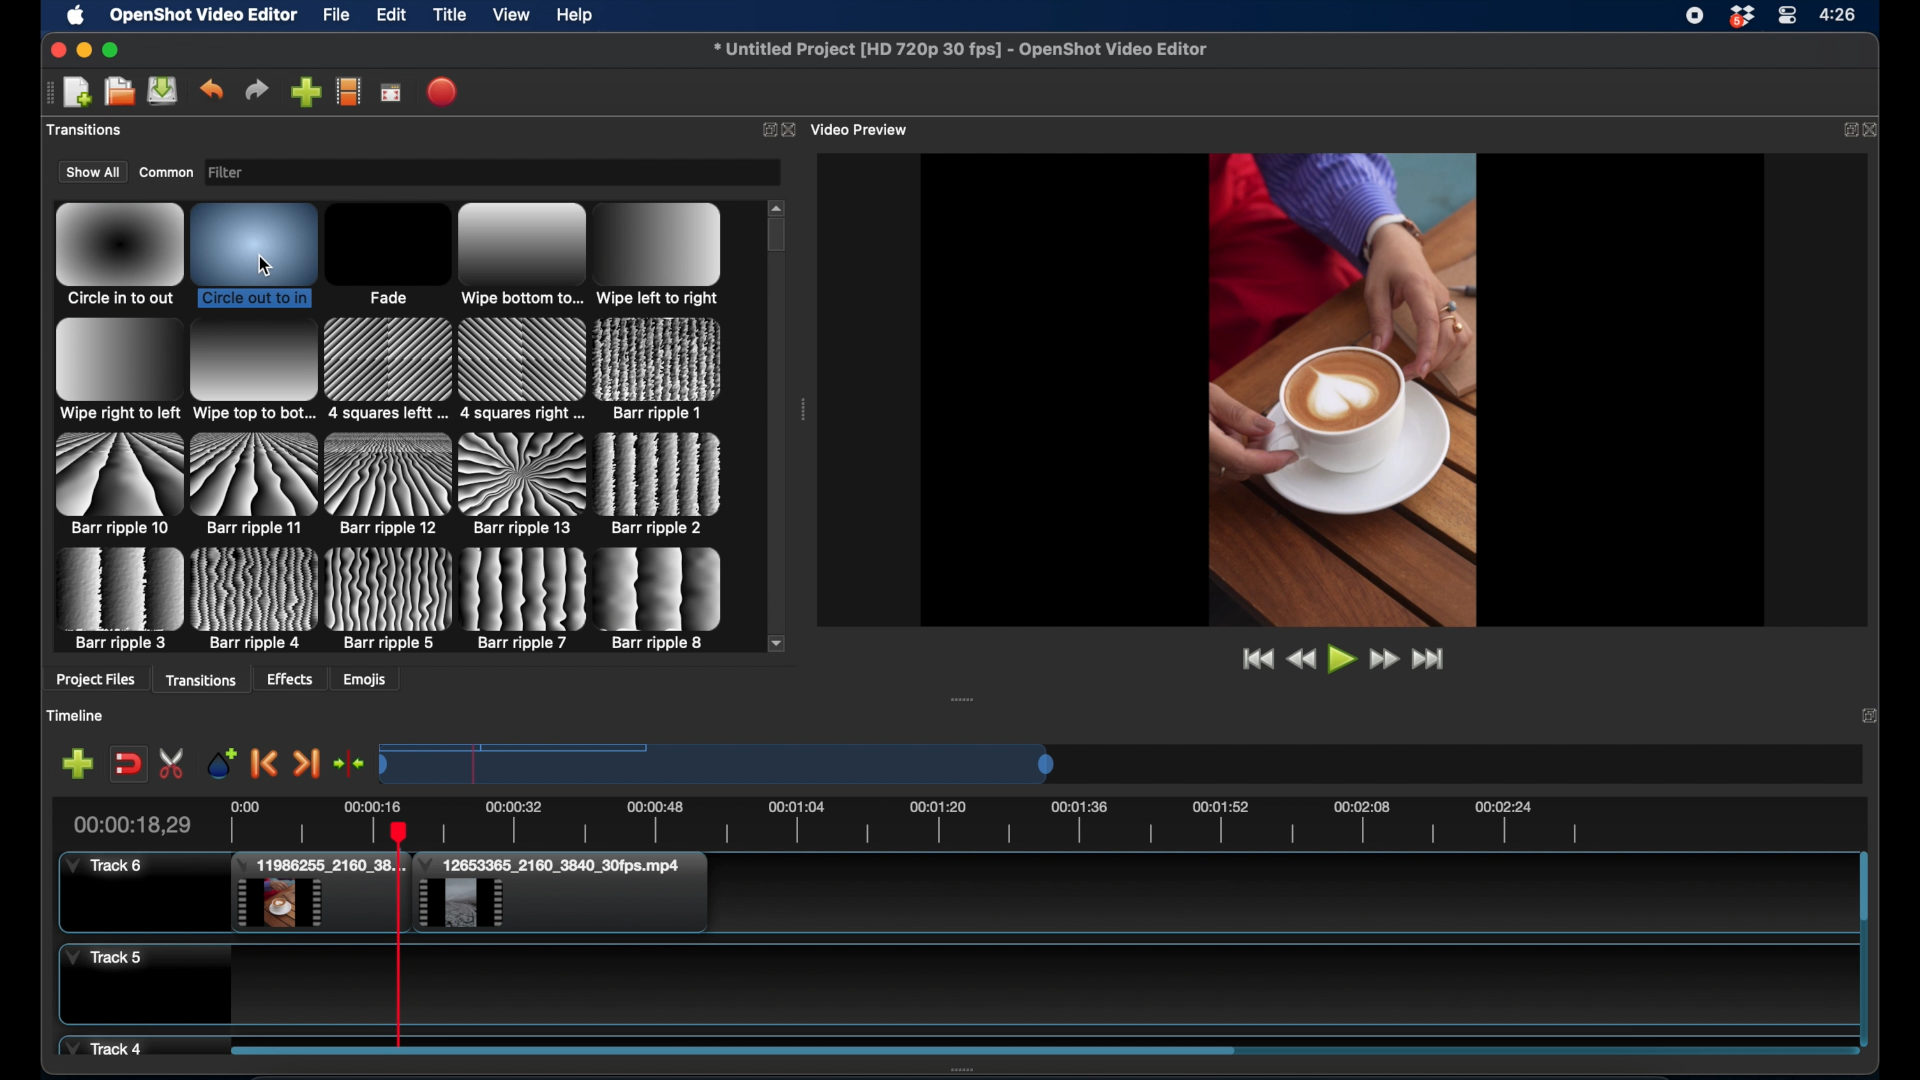 This screenshot has width=1920, height=1080. Describe the element at coordinates (387, 255) in the screenshot. I see `transition` at that location.